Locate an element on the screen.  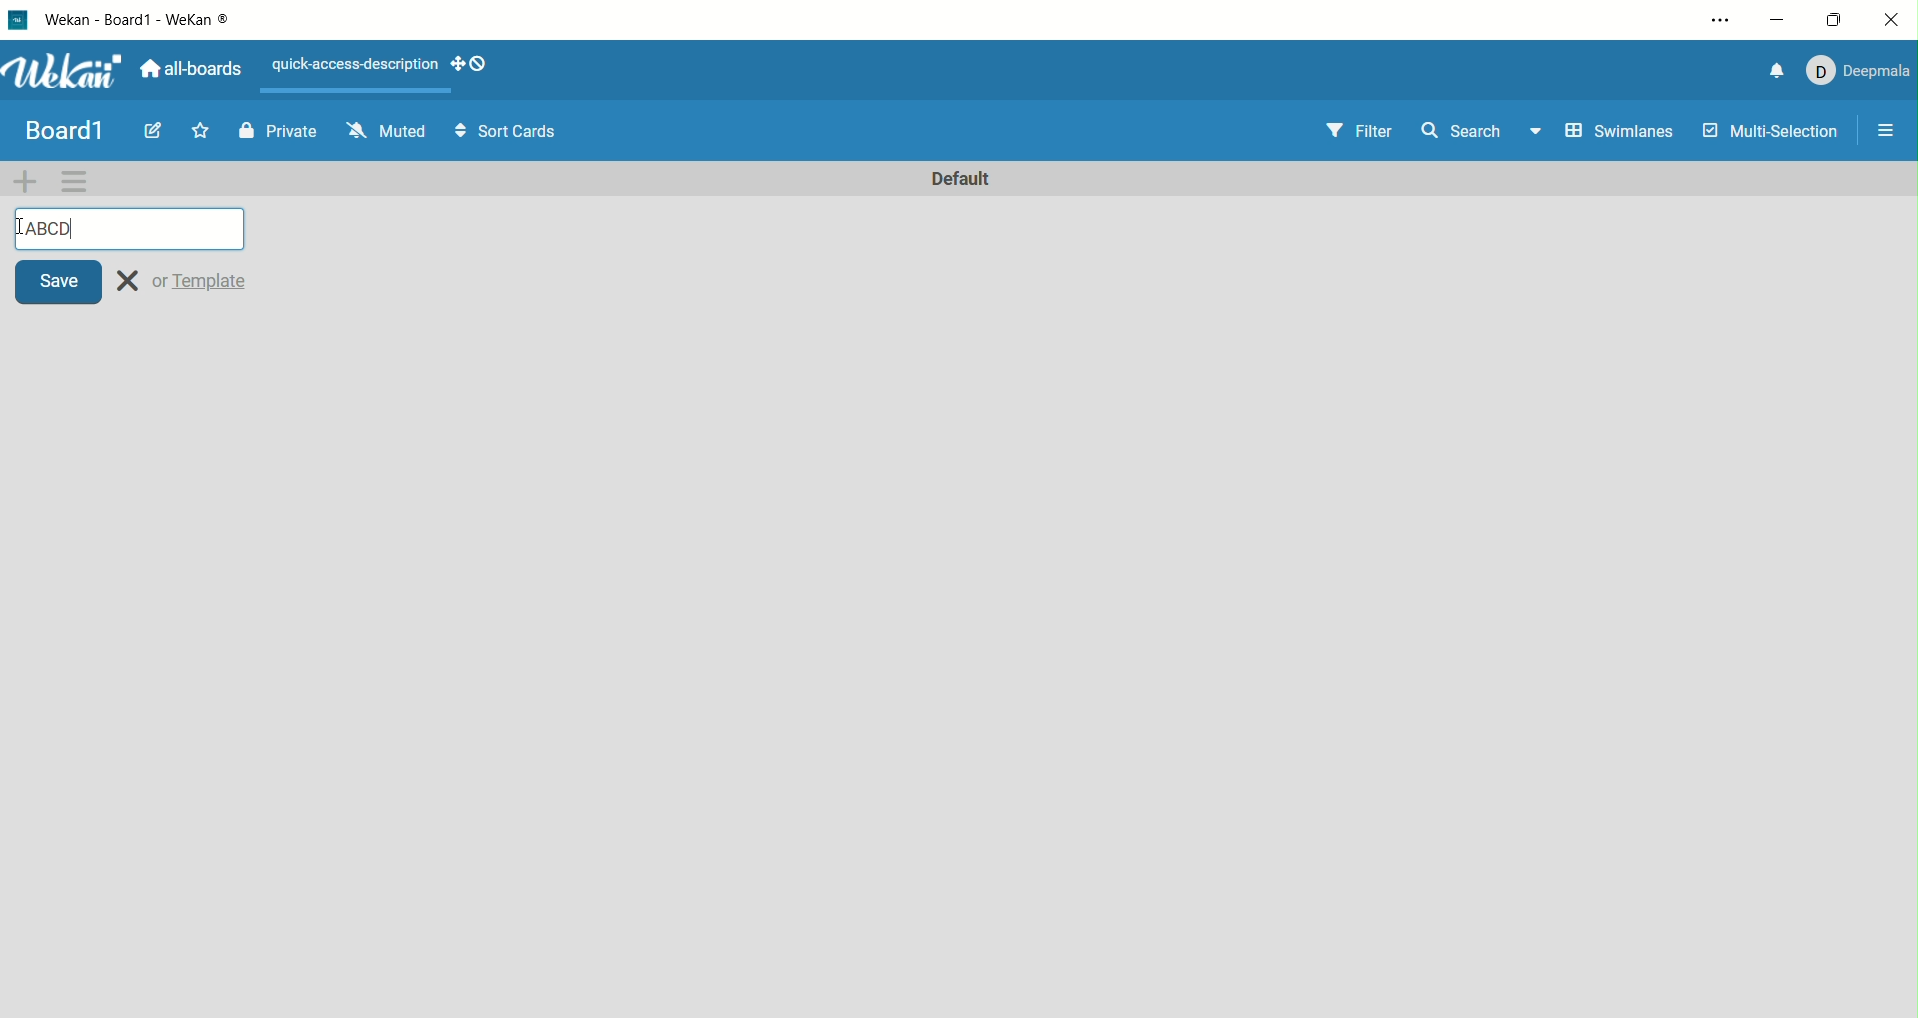
close is located at coordinates (128, 281).